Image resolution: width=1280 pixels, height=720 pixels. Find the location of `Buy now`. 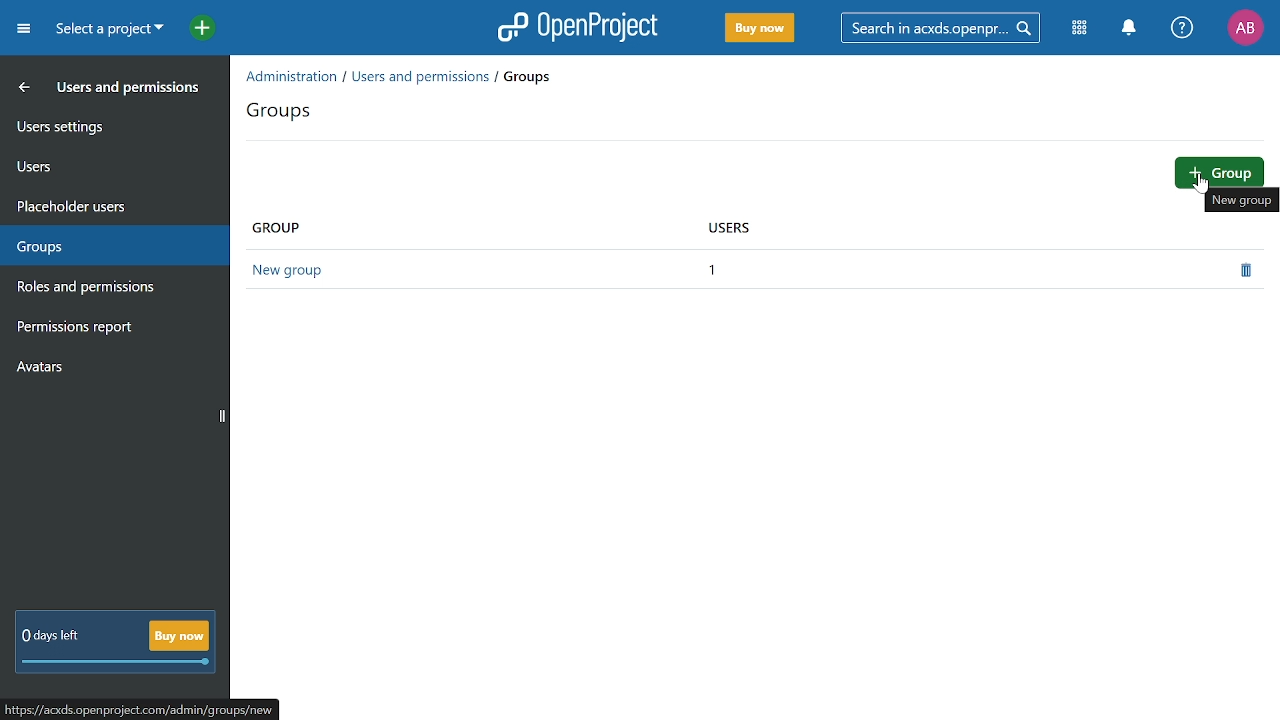

Buy now is located at coordinates (178, 635).